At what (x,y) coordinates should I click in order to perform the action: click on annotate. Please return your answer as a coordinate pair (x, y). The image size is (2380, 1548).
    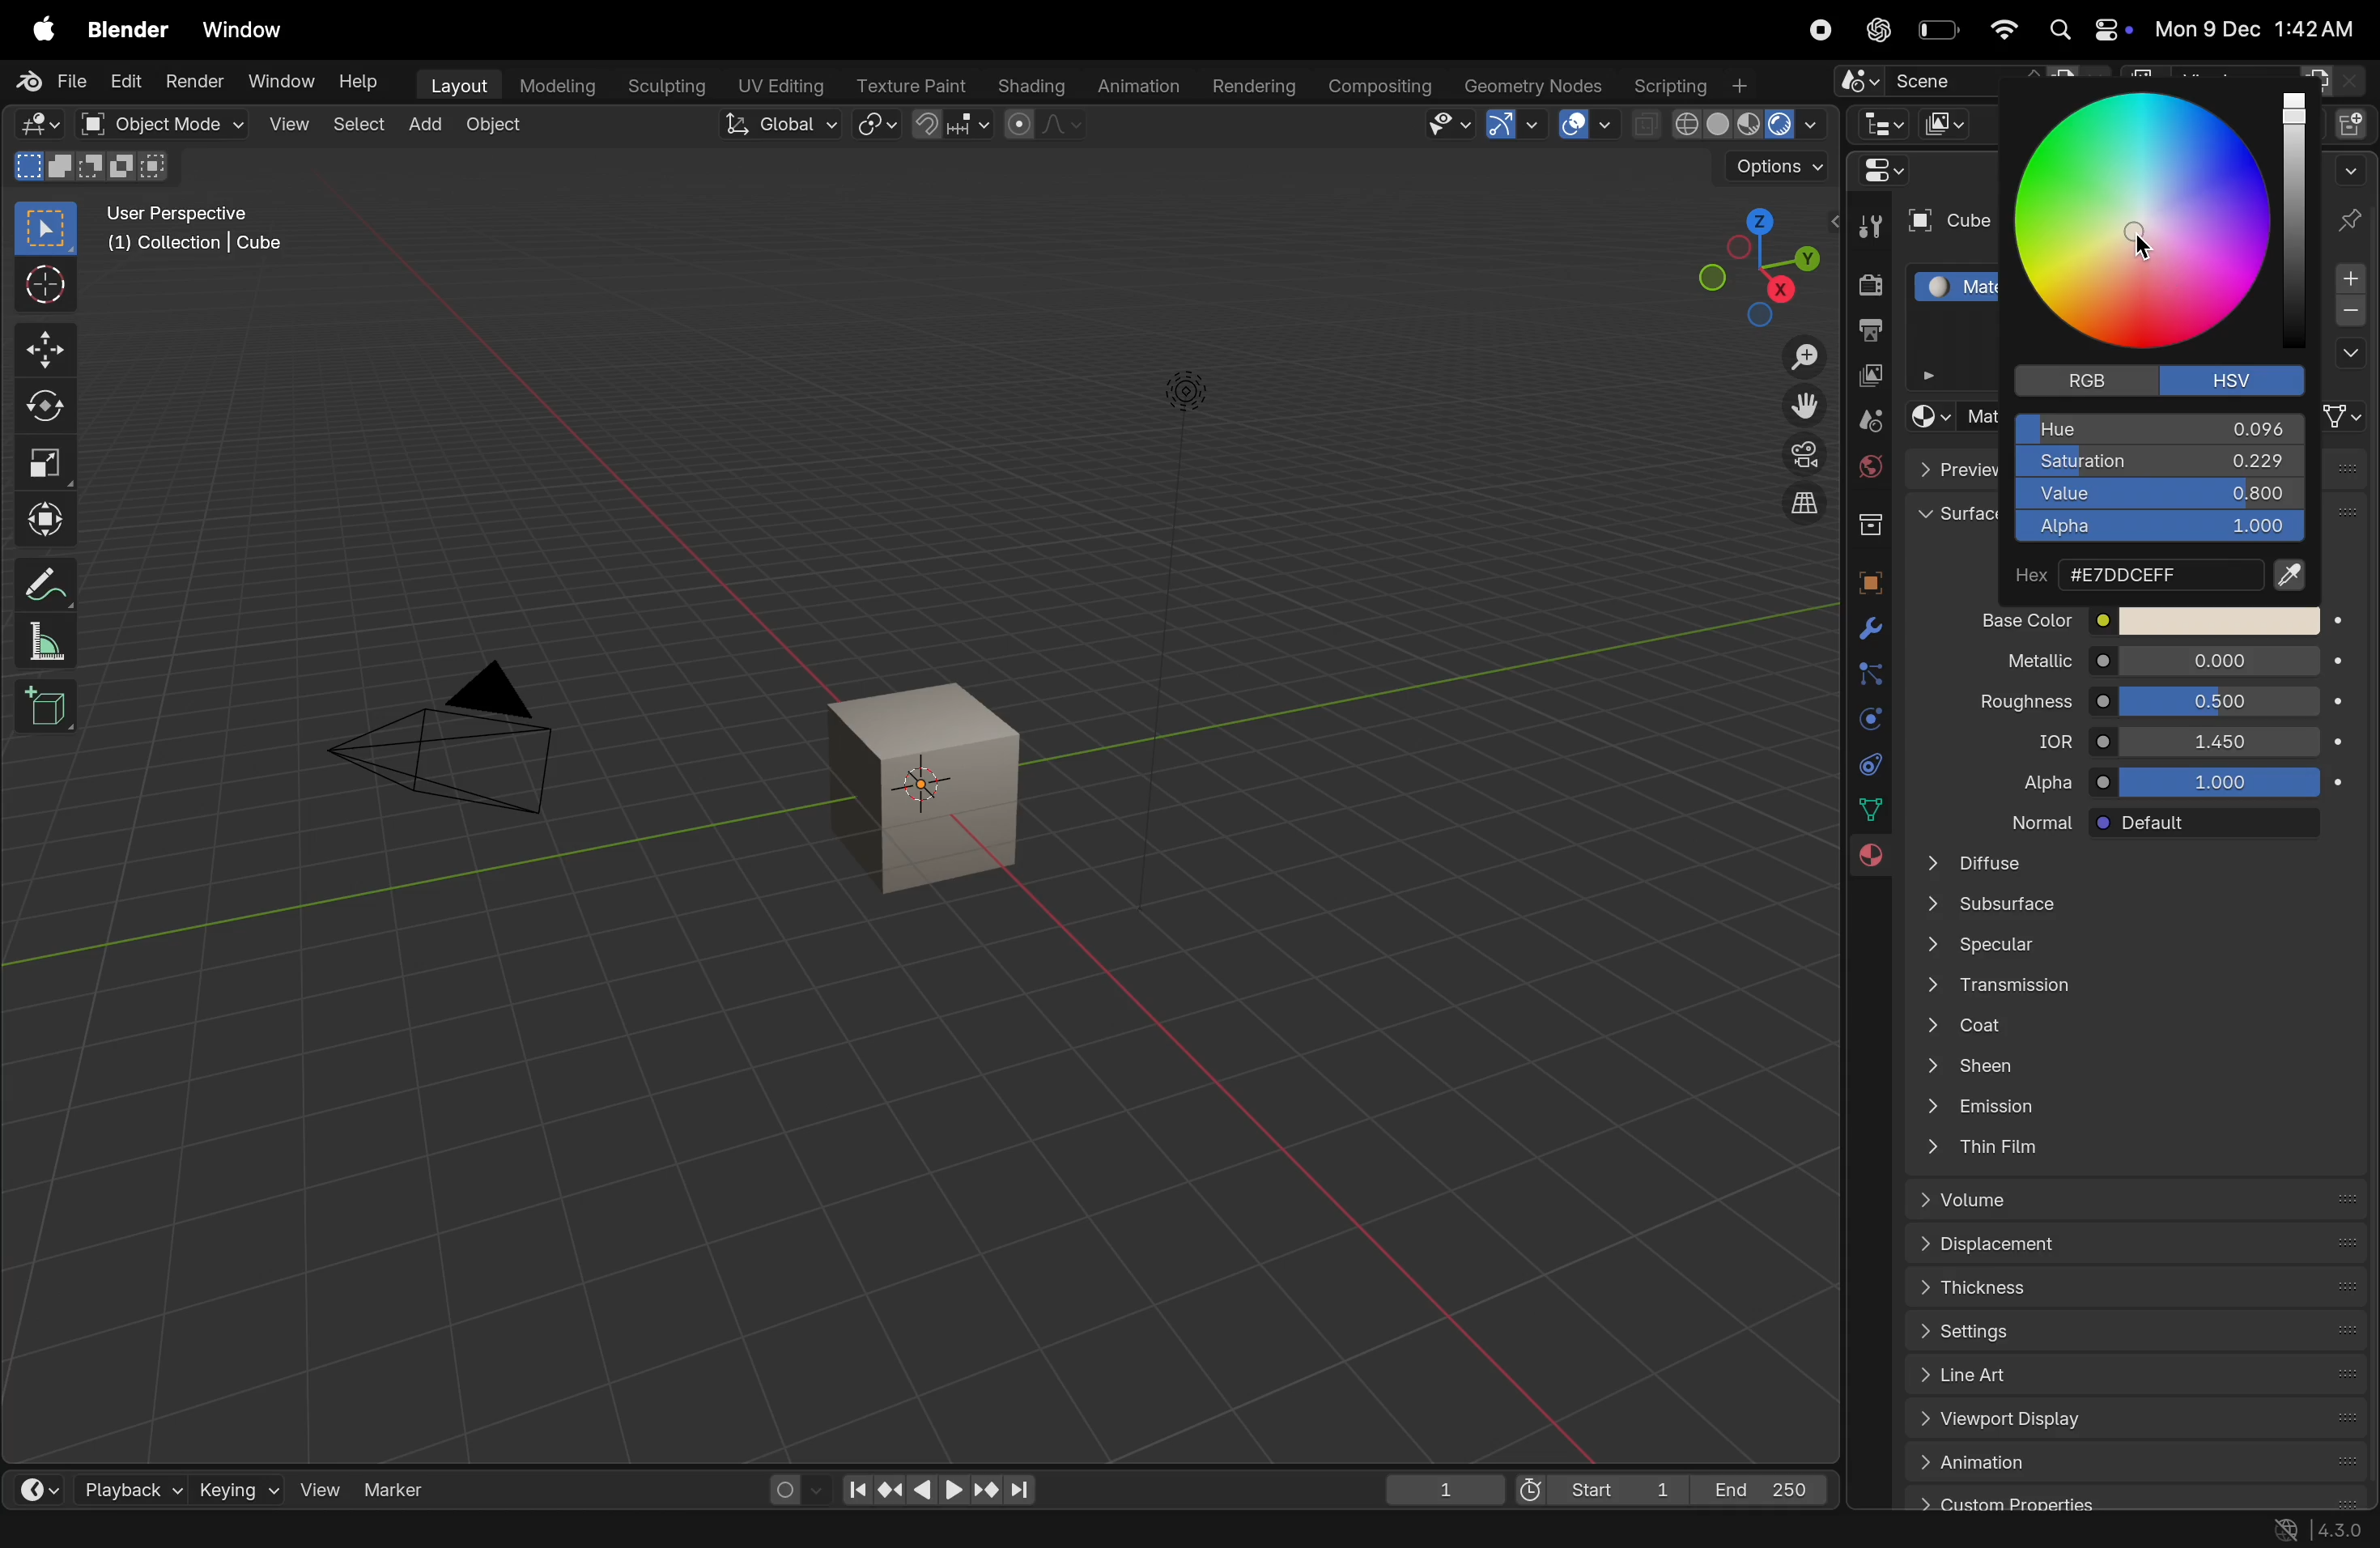
    Looking at the image, I should click on (39, 585).